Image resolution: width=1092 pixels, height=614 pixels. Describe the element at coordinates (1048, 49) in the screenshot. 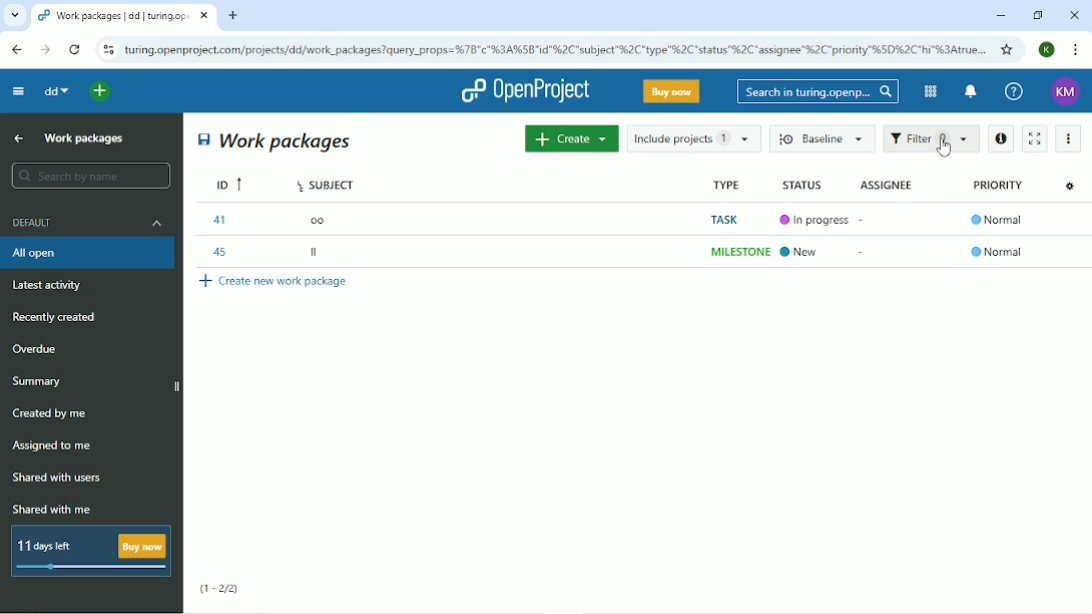

I see `Account` at that location.